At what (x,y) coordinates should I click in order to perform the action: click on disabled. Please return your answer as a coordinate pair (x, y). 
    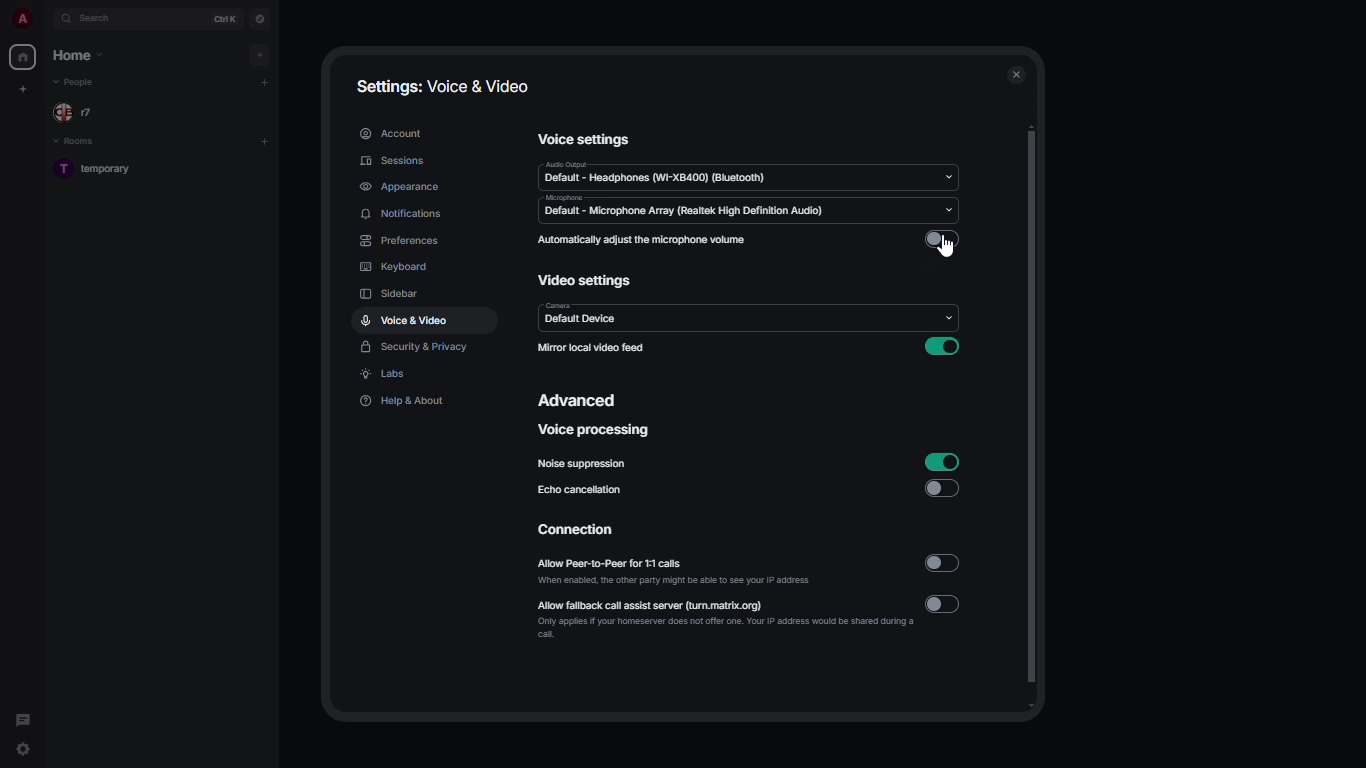
    Looking at the image, I should click on (943, 239).